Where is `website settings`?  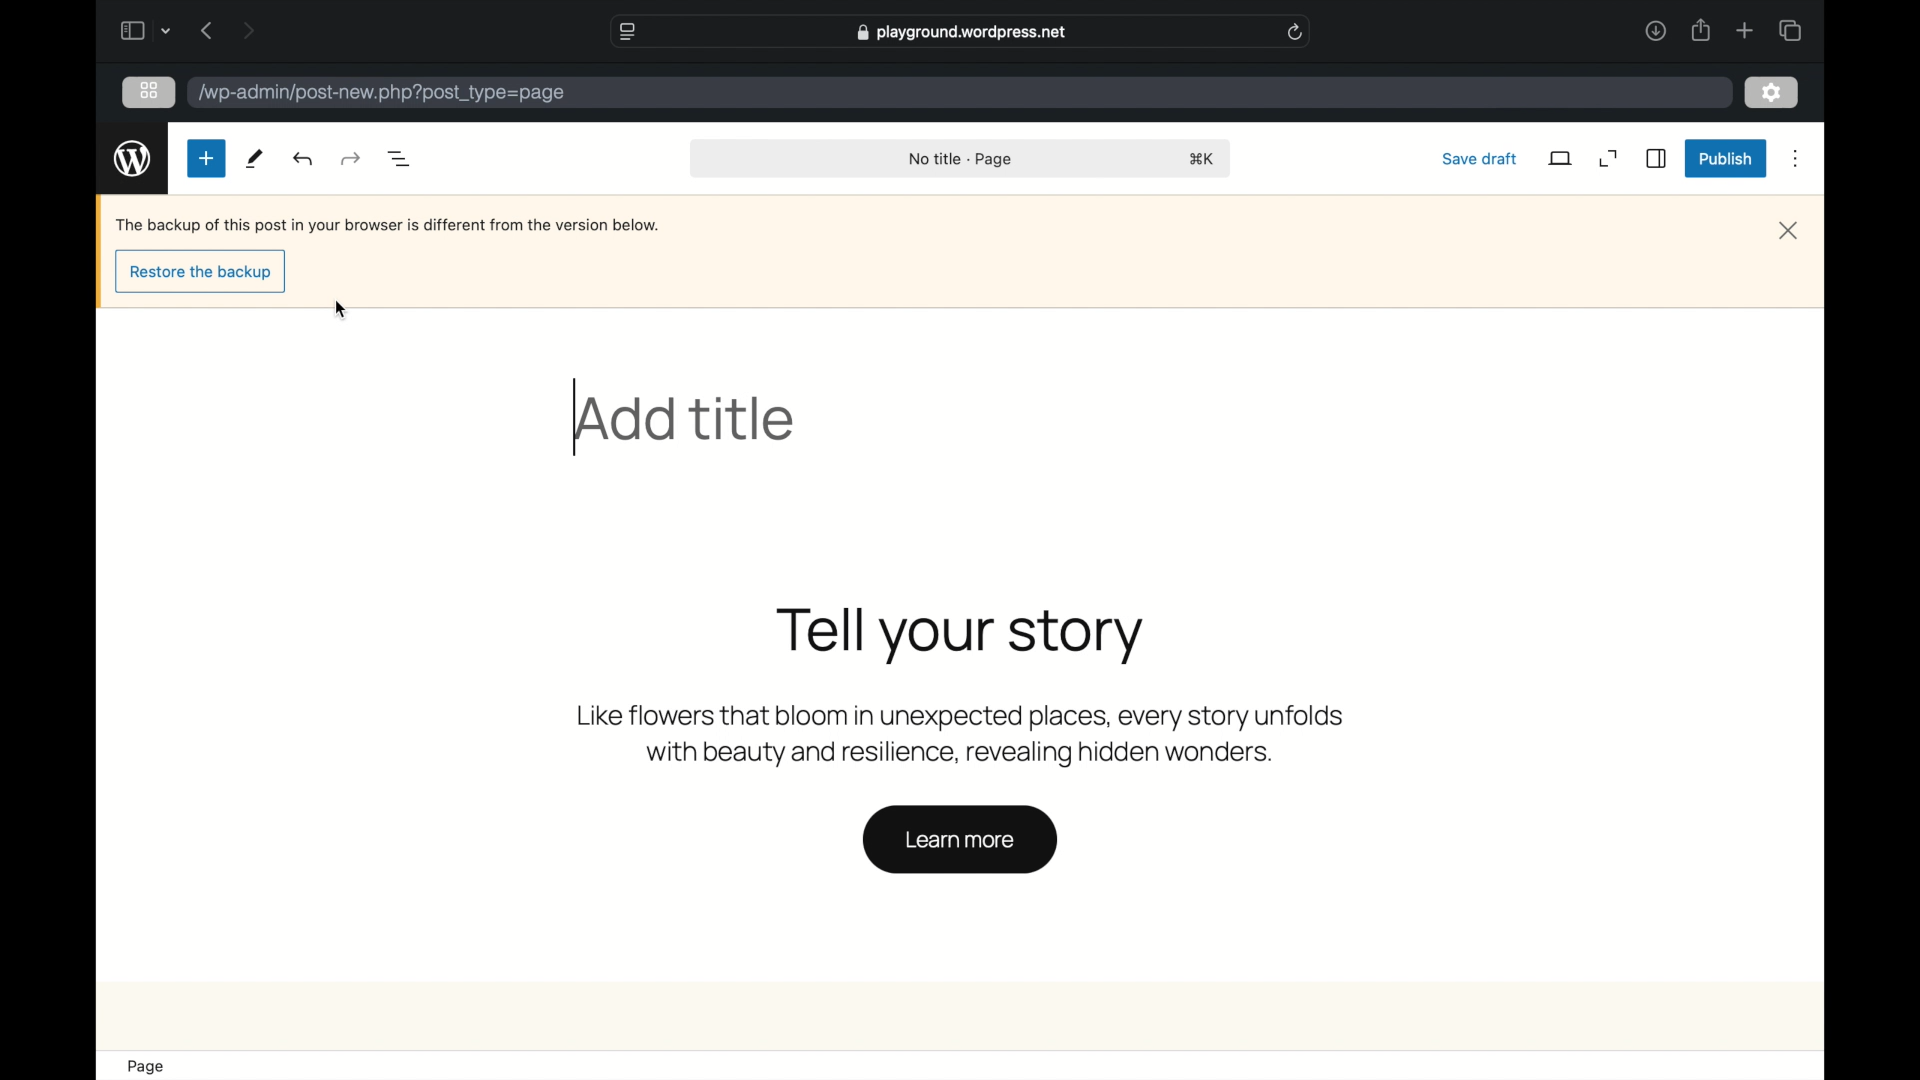 website settings is located at coordinates (626, 33).